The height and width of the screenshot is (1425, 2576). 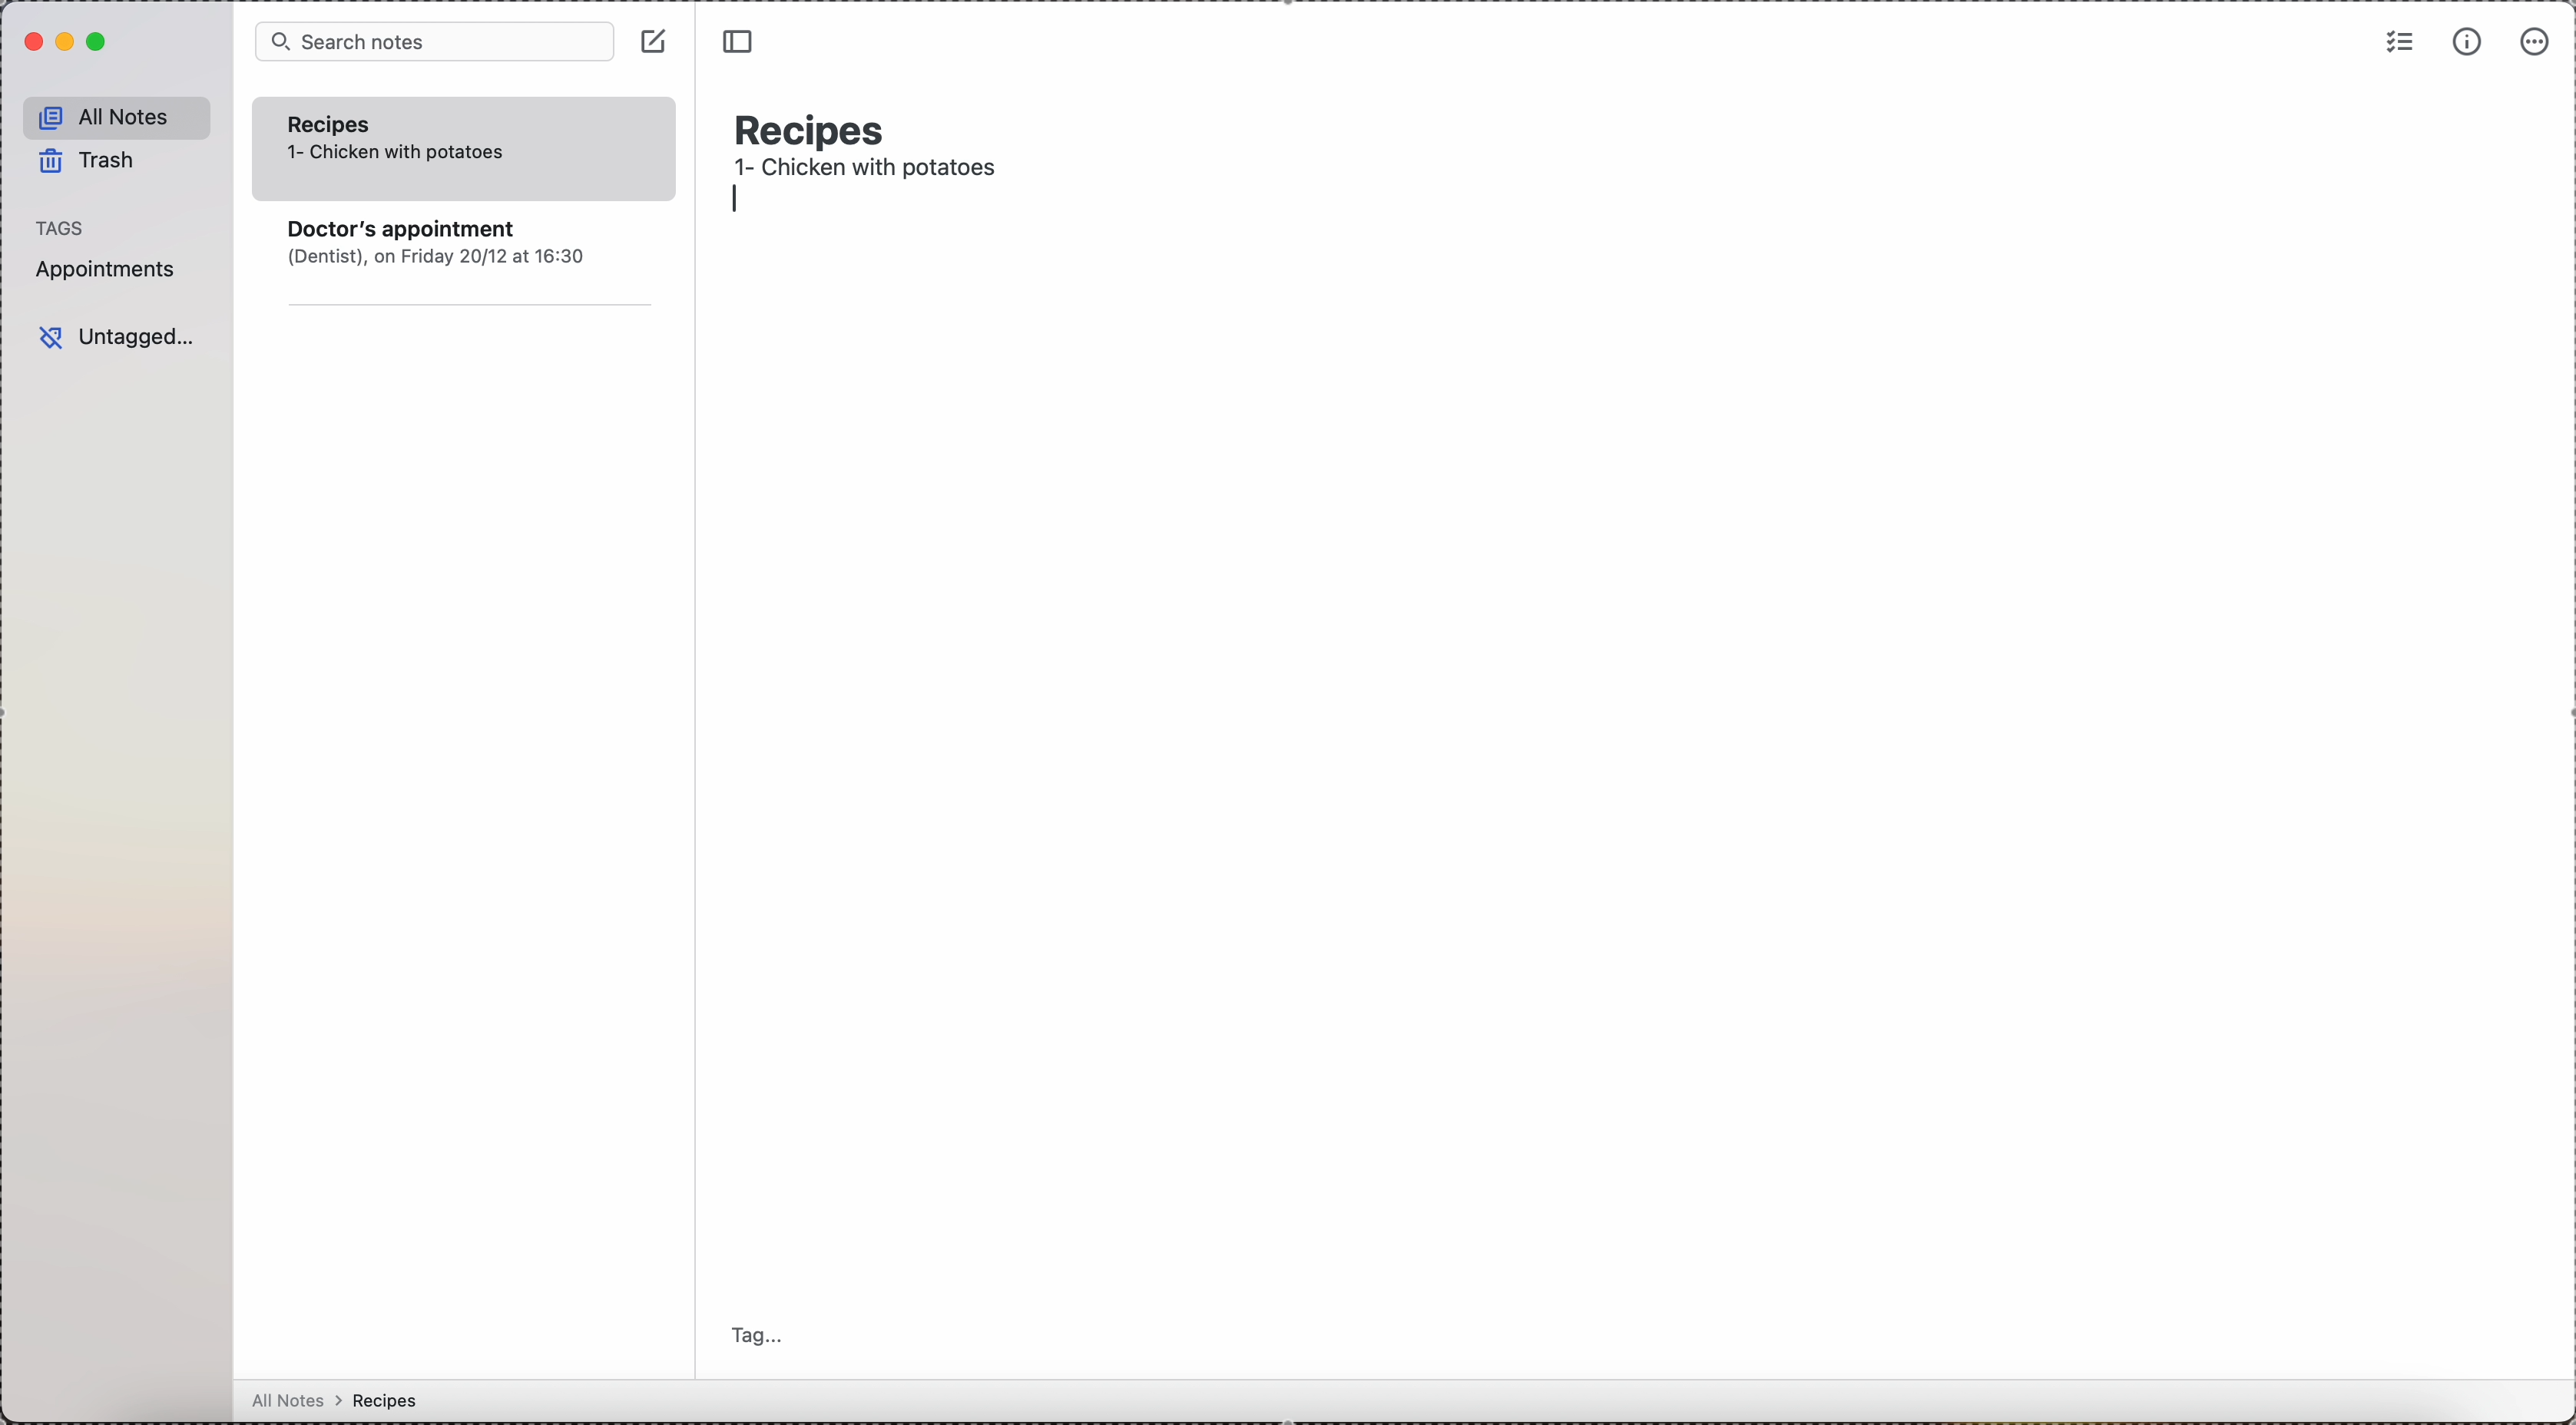 I want to click on close simplenote, so click(x=30, y=43).